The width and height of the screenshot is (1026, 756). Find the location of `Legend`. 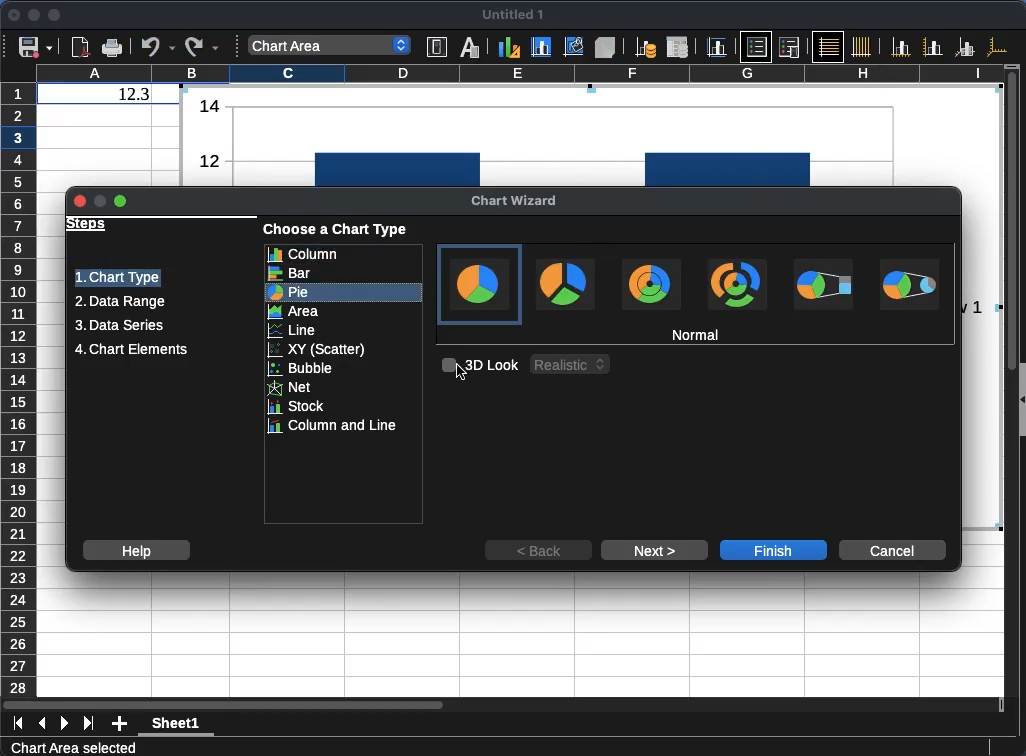

Legend is located at coordinates (789, 47).